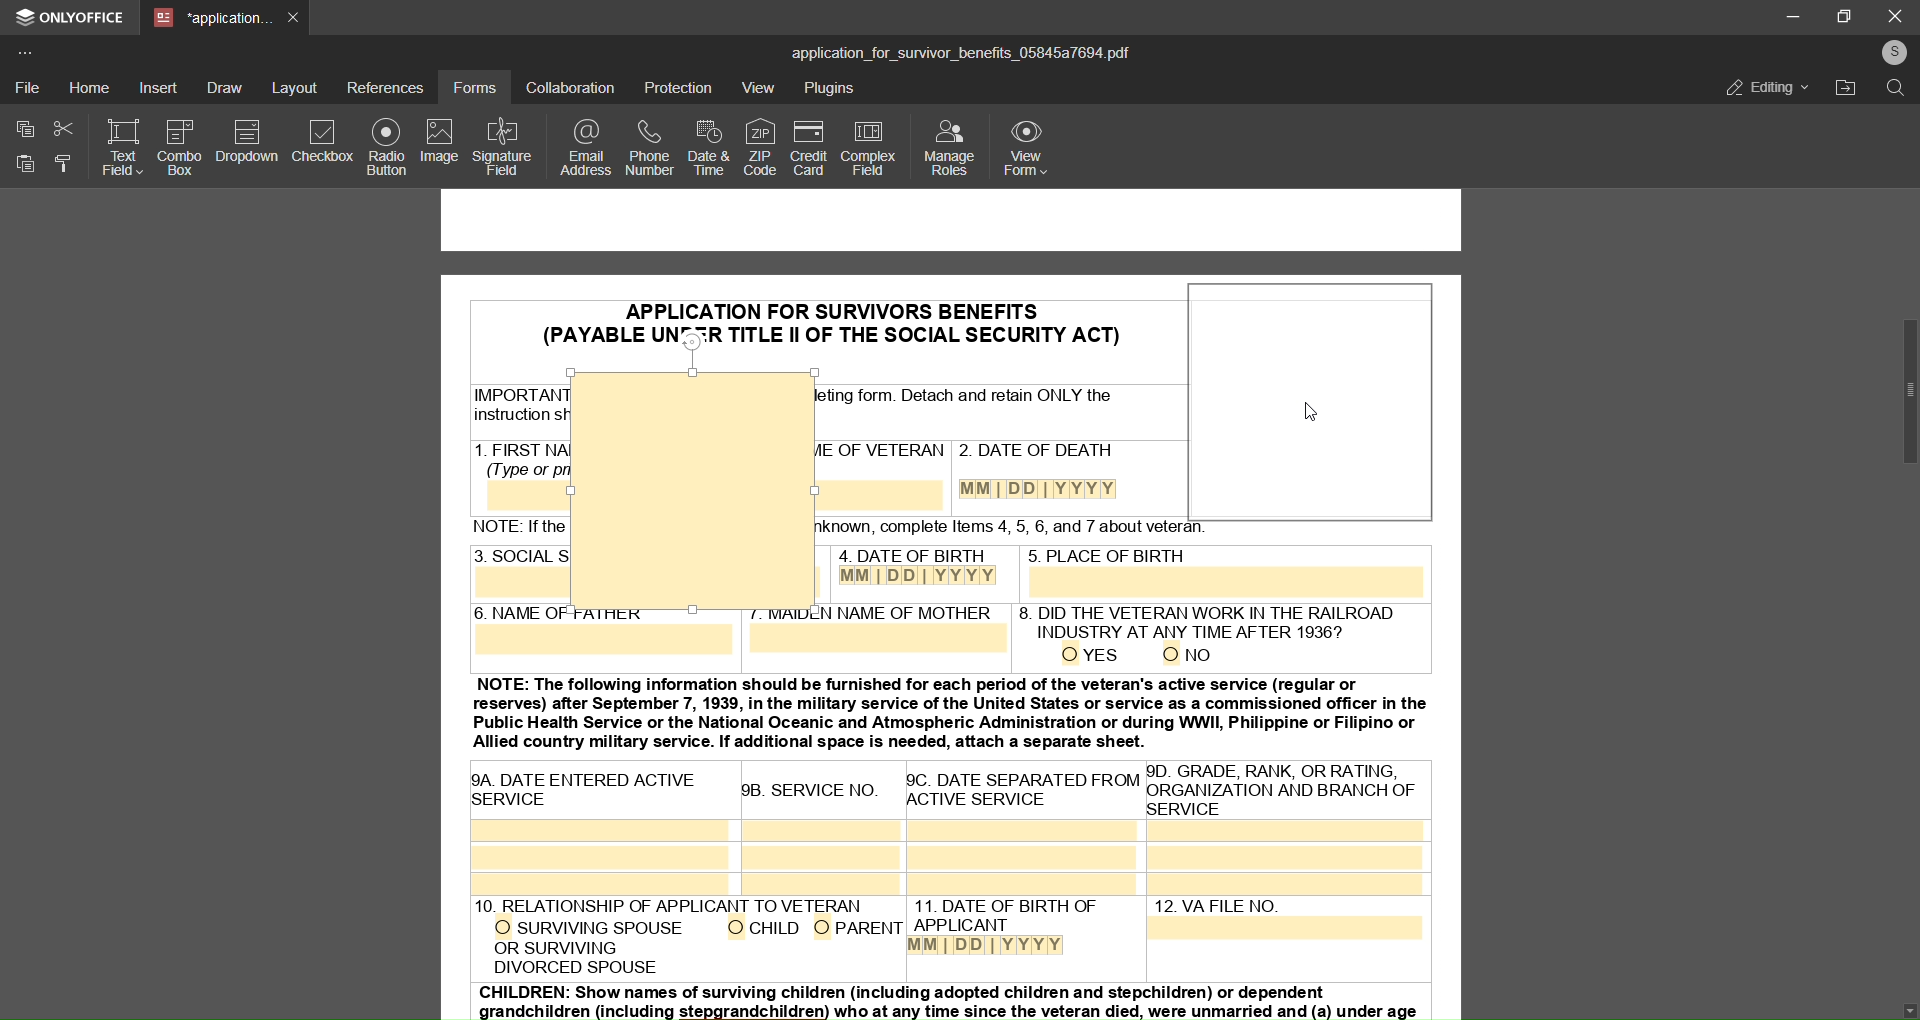 Image resolution: width=1920 pixels, height=1020 pixels. Describe the element at coordinates (180, 146) in the screenshot. I see `combo box` at that location.